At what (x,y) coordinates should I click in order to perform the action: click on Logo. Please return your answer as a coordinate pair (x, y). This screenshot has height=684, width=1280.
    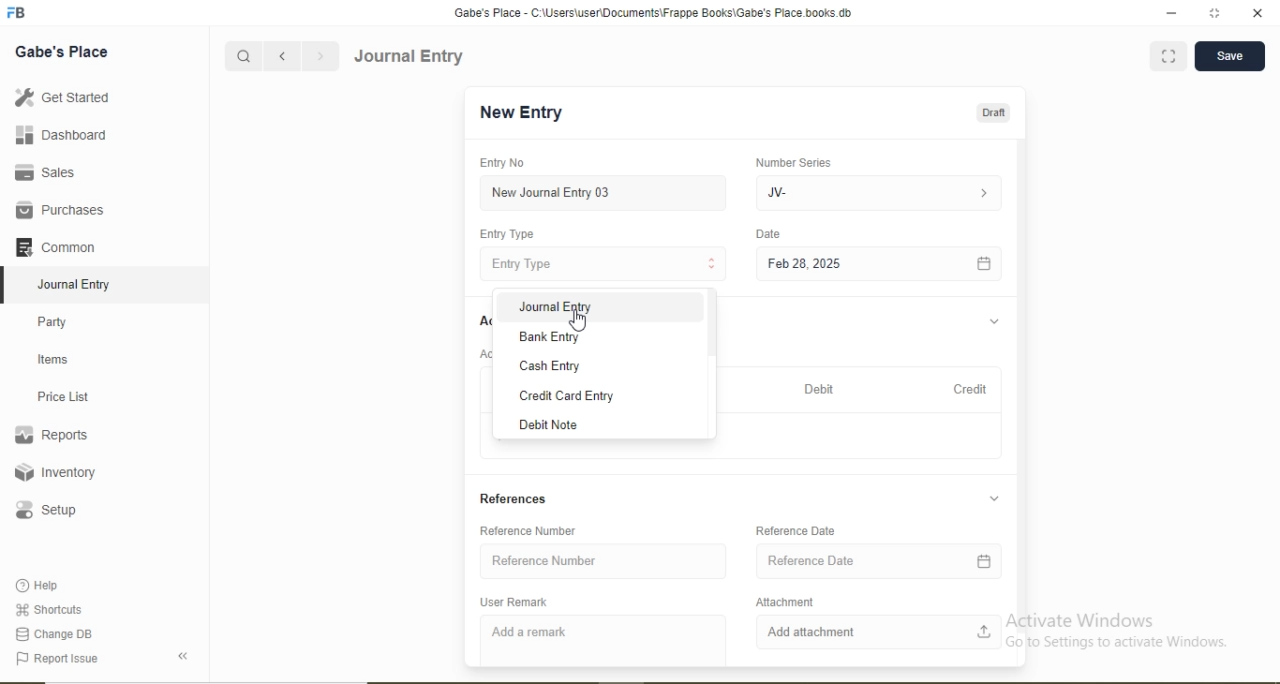
    Looking at the image, I should click on (17, 13).